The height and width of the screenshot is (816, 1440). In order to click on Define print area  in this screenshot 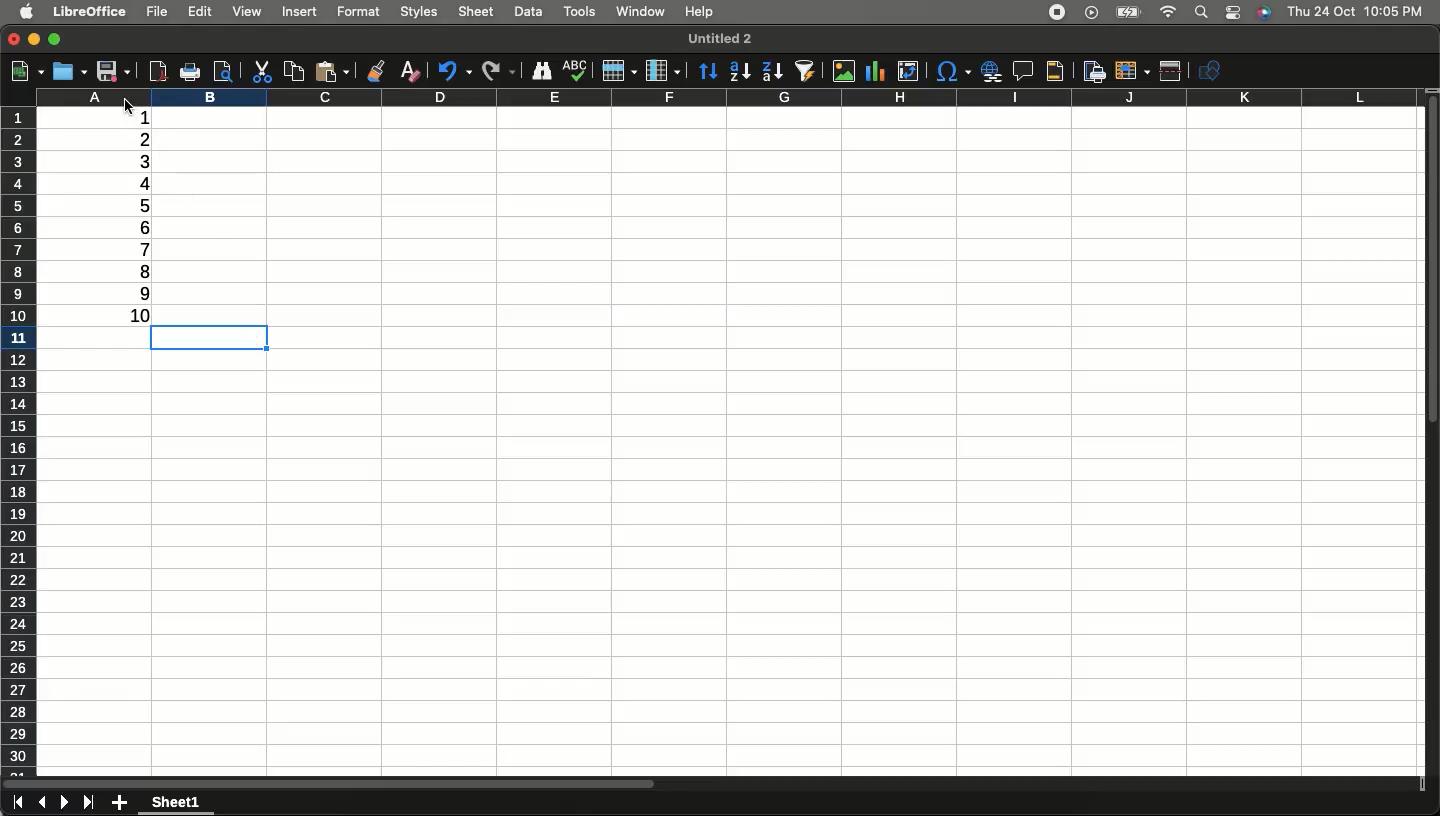, I will do `click(1092, 70)`.